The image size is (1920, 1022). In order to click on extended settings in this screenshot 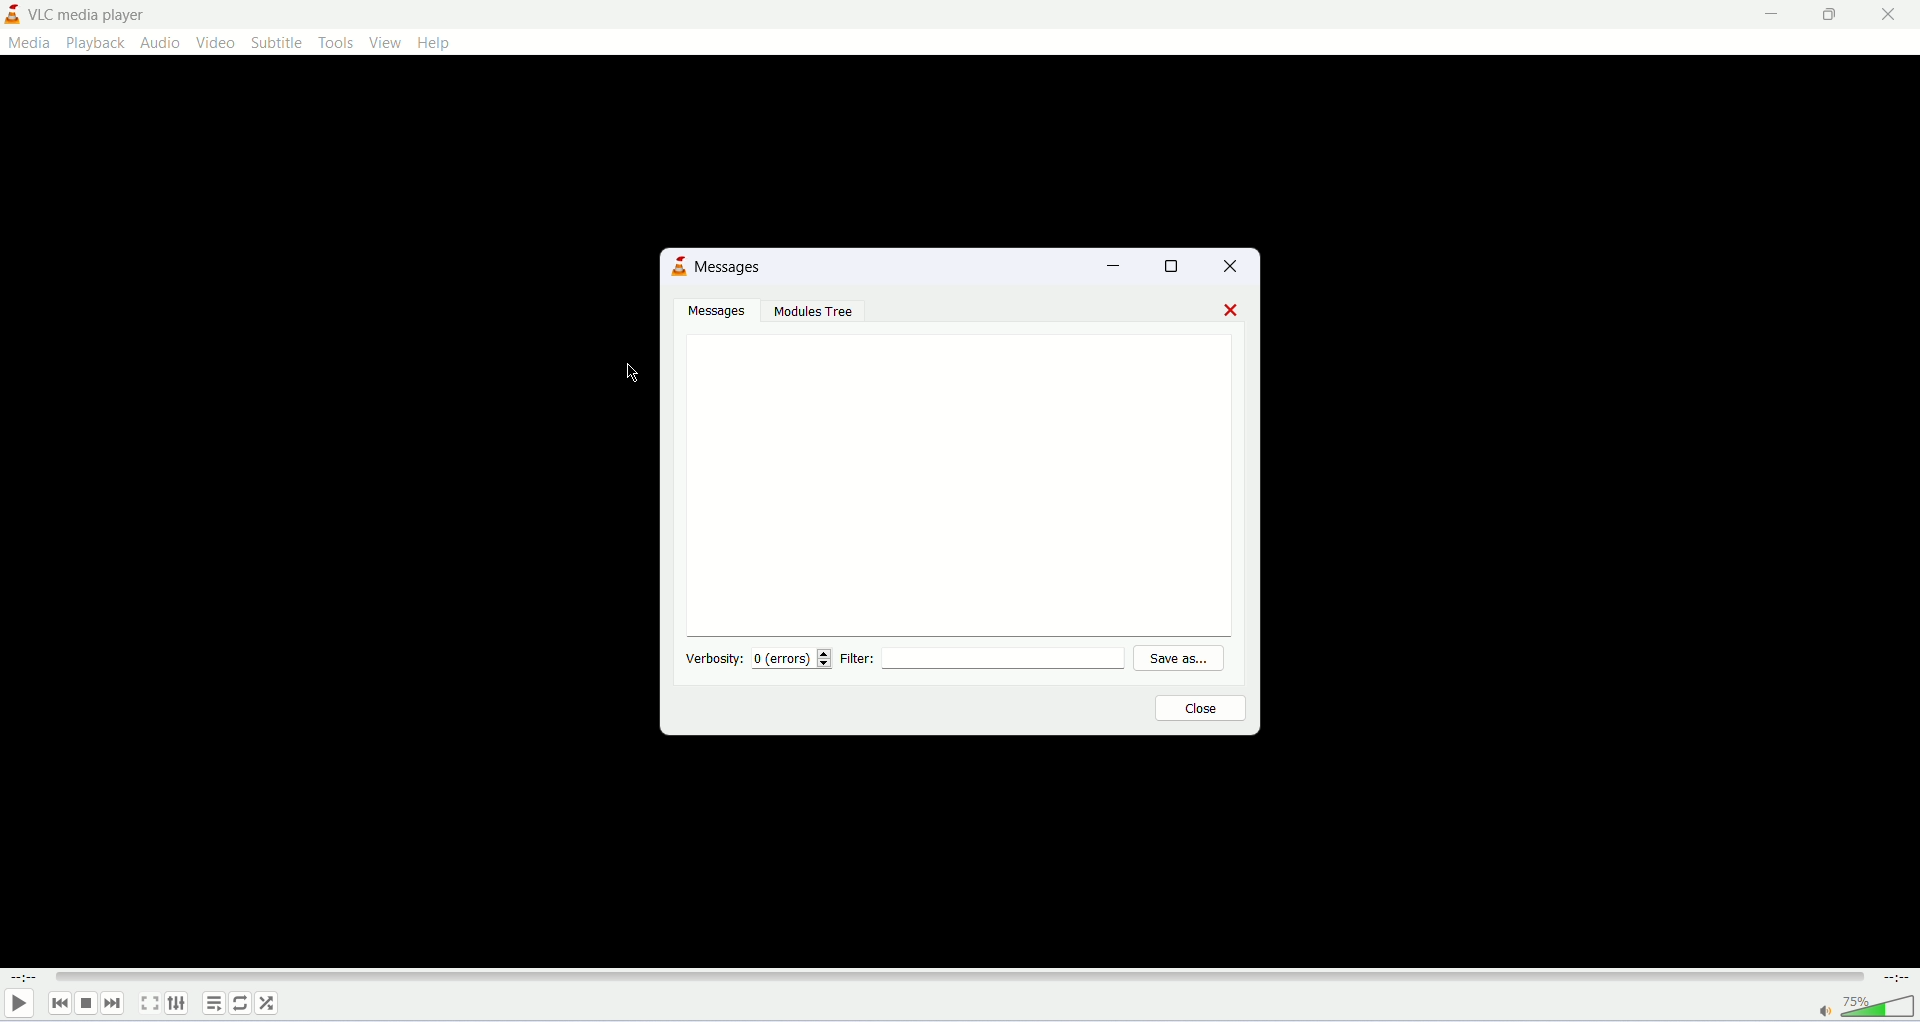, I will do `click(177, 1004)`.